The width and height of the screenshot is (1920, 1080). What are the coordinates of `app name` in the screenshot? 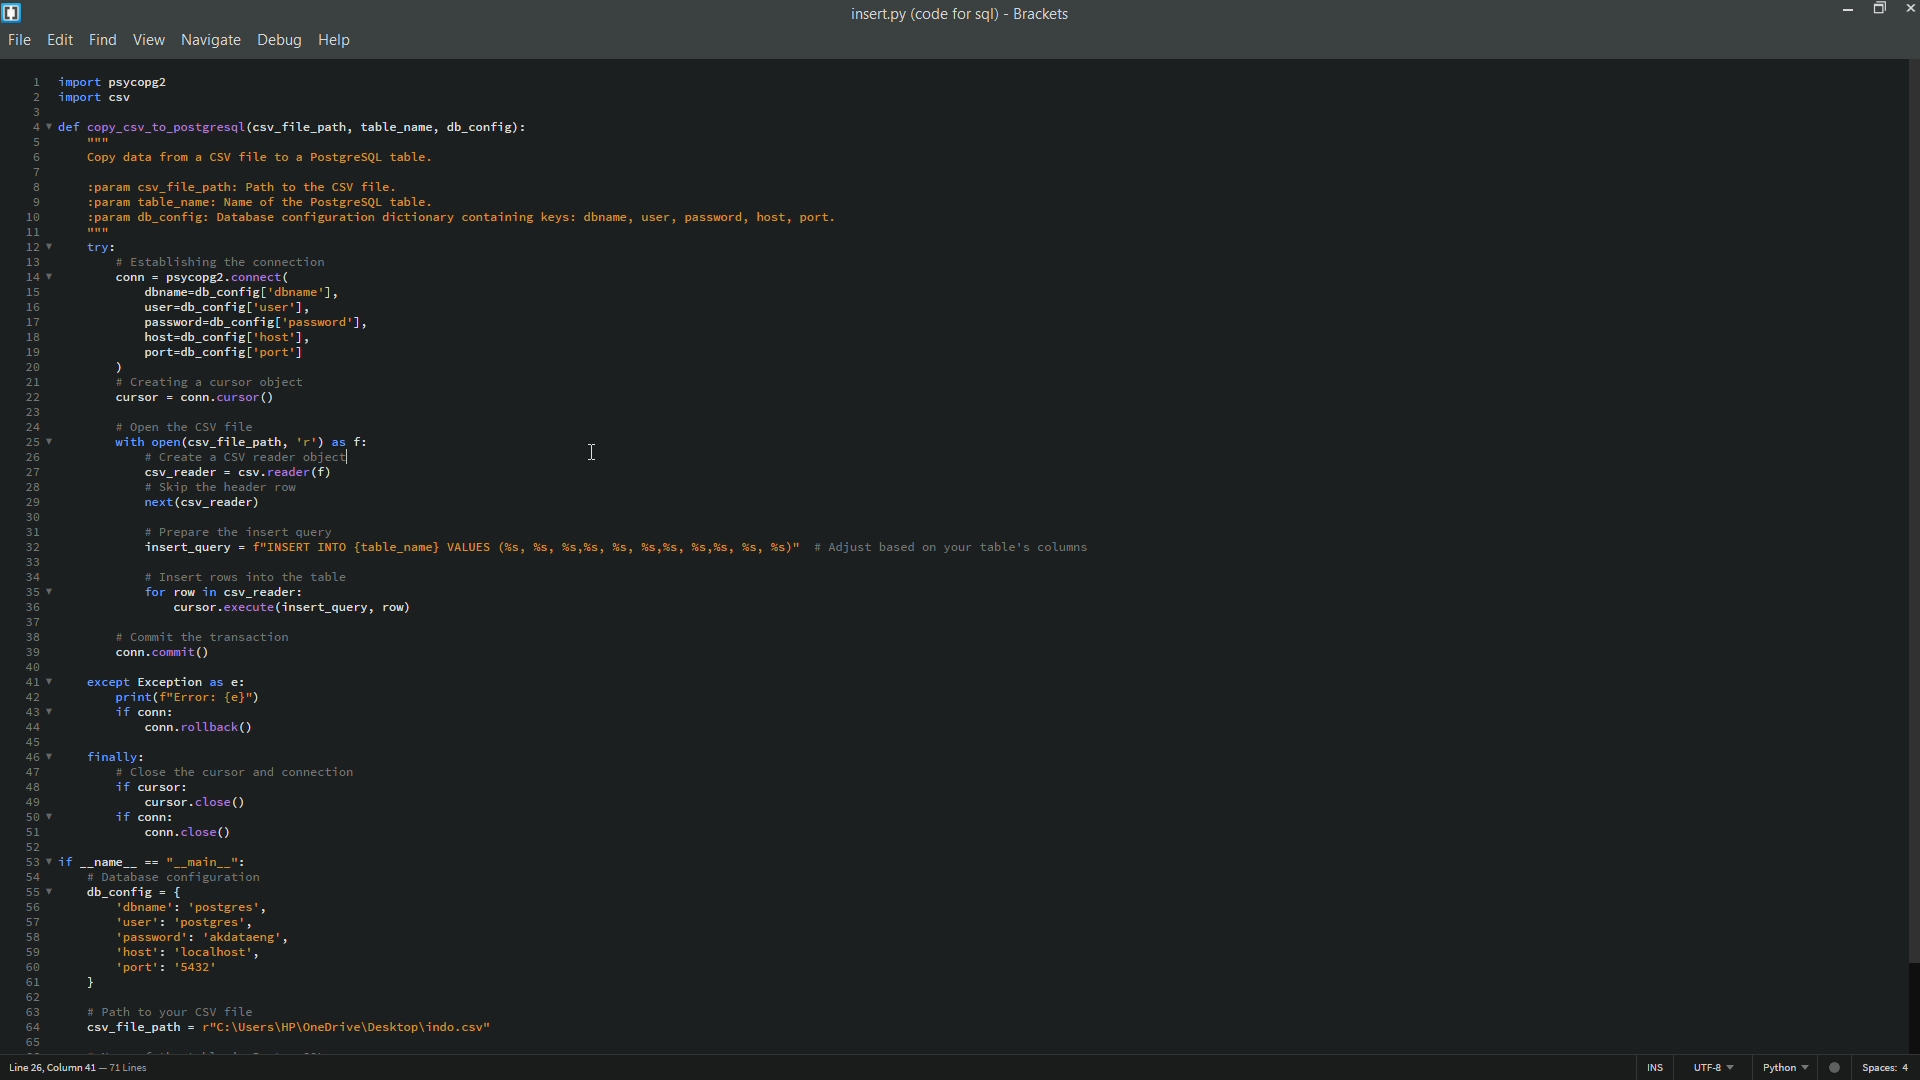 It's located at (1040, 12).